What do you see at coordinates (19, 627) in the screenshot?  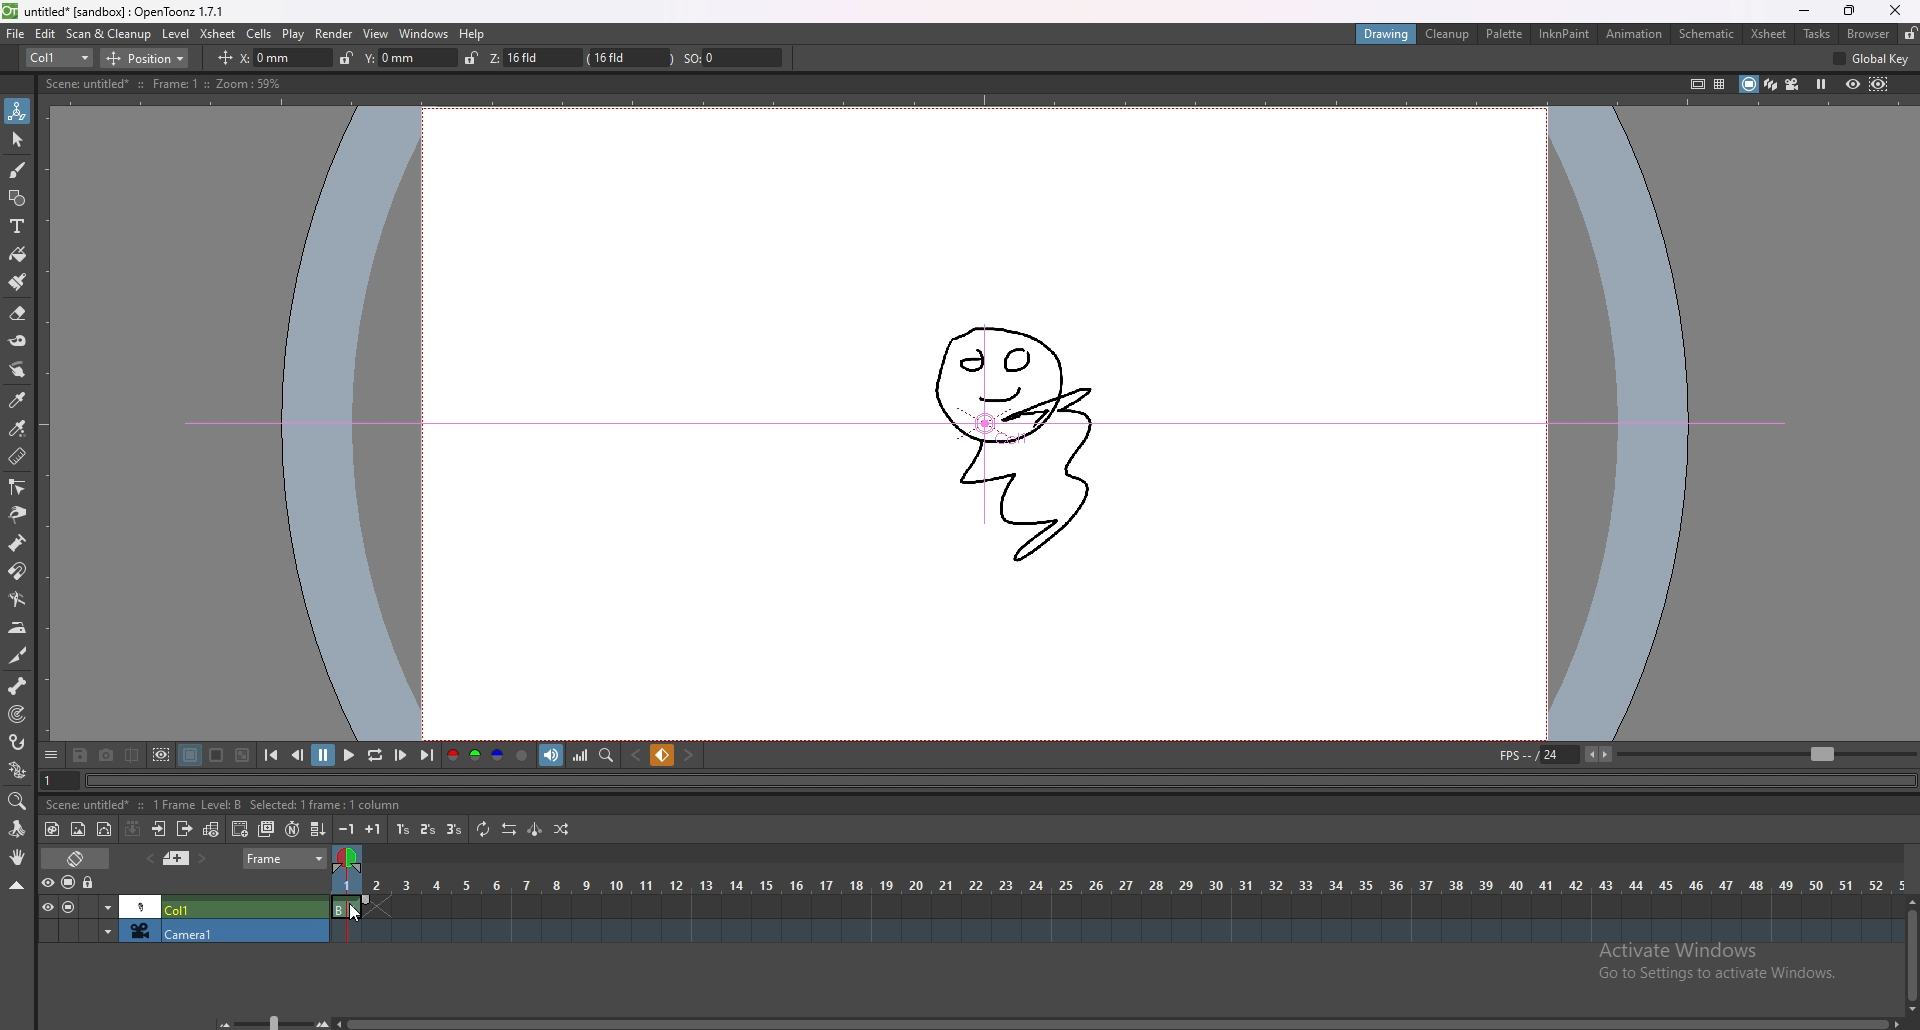 I see `iron` at bounding box center [19, 627].